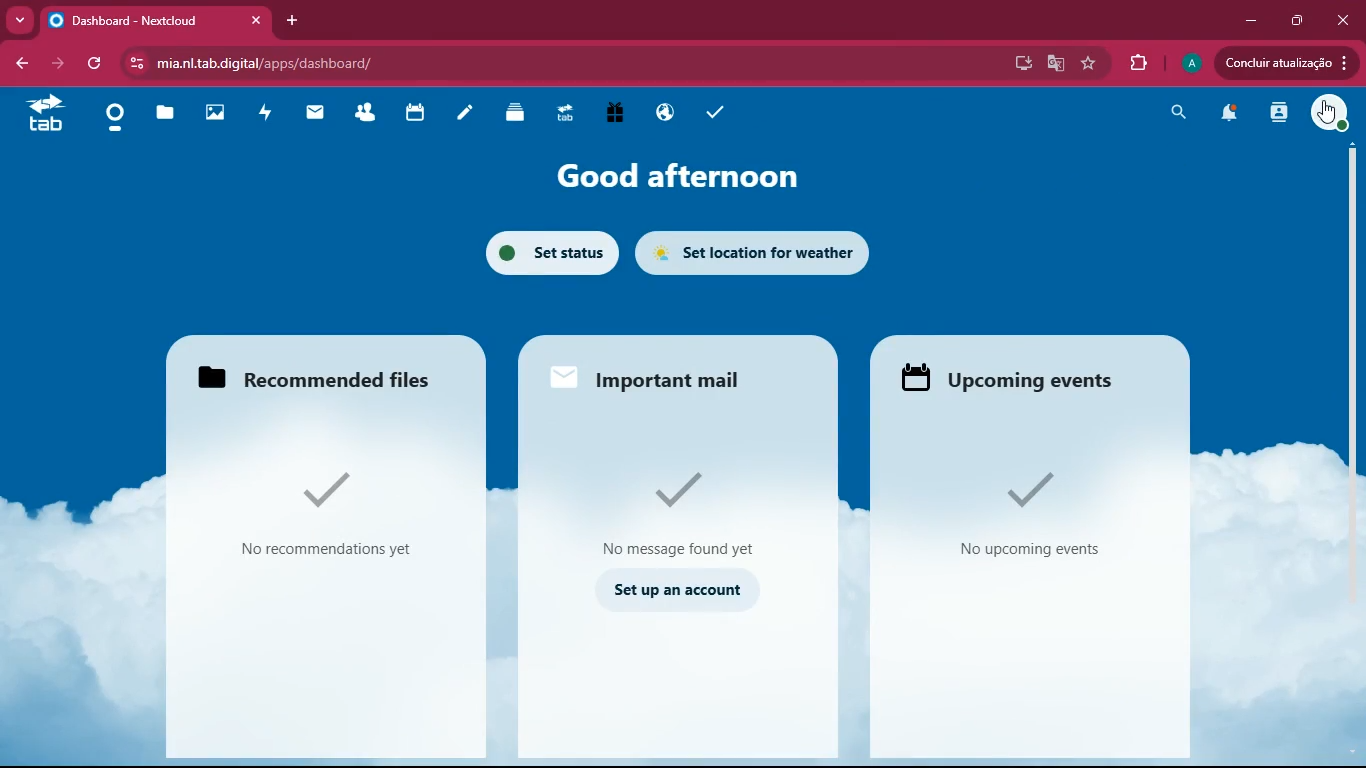 This screenshot has width=1366, height=768. I want to click on mail, so click(322, 115).